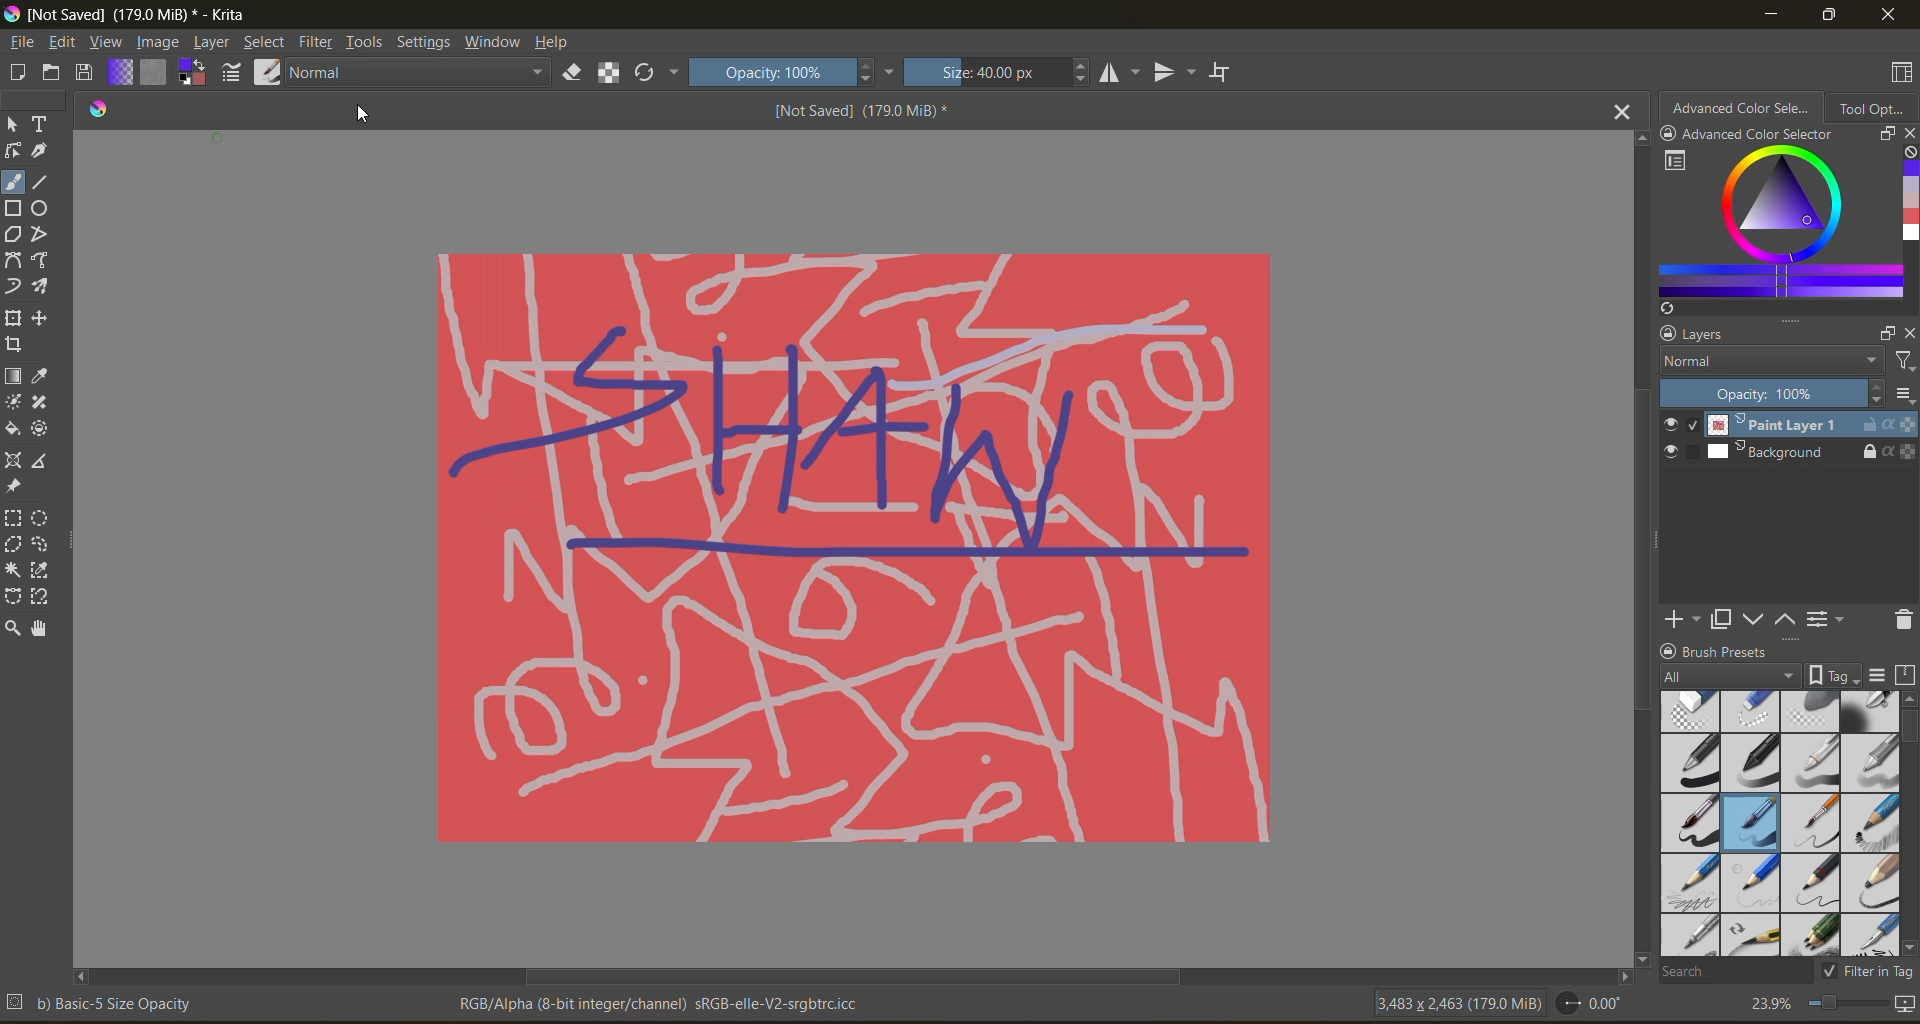  Describe the element at coordinates (45, 287) in the screenshot. I see `multi brush tool` at that location.